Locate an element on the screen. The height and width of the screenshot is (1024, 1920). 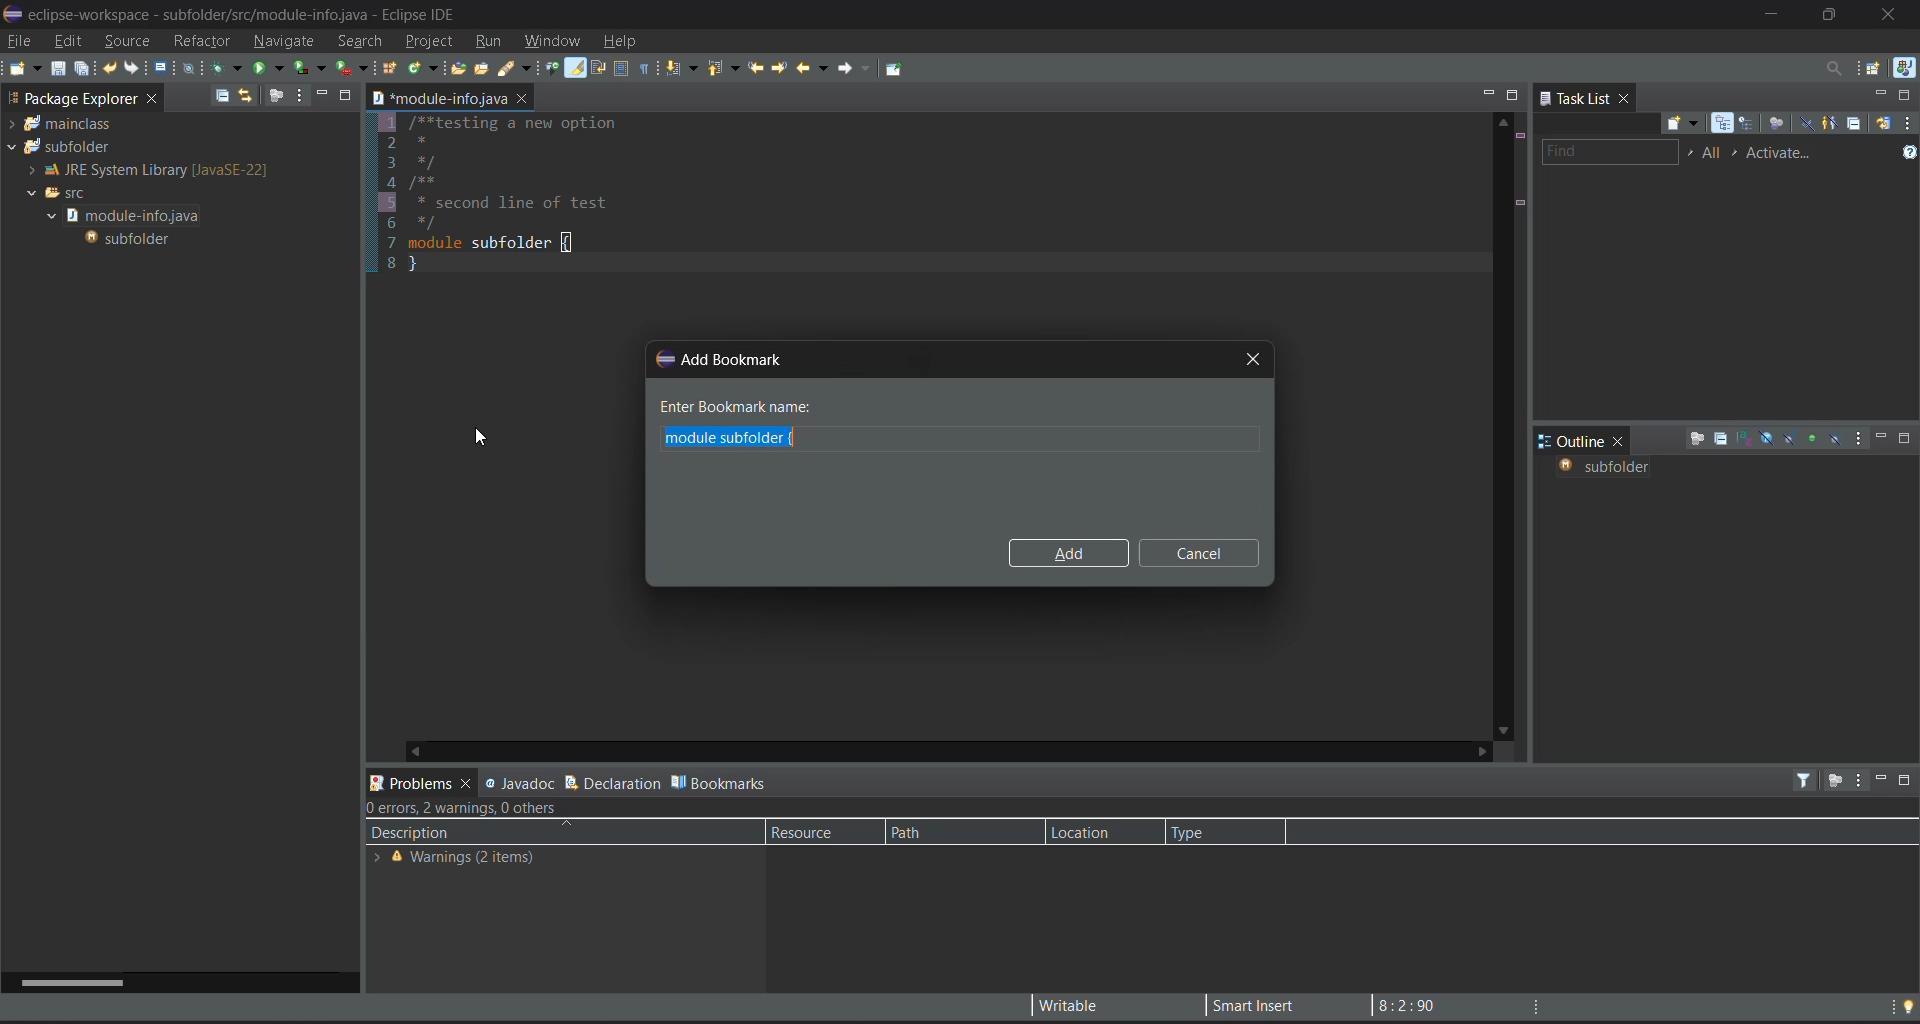
filters is located at coordinates (1807, 780).